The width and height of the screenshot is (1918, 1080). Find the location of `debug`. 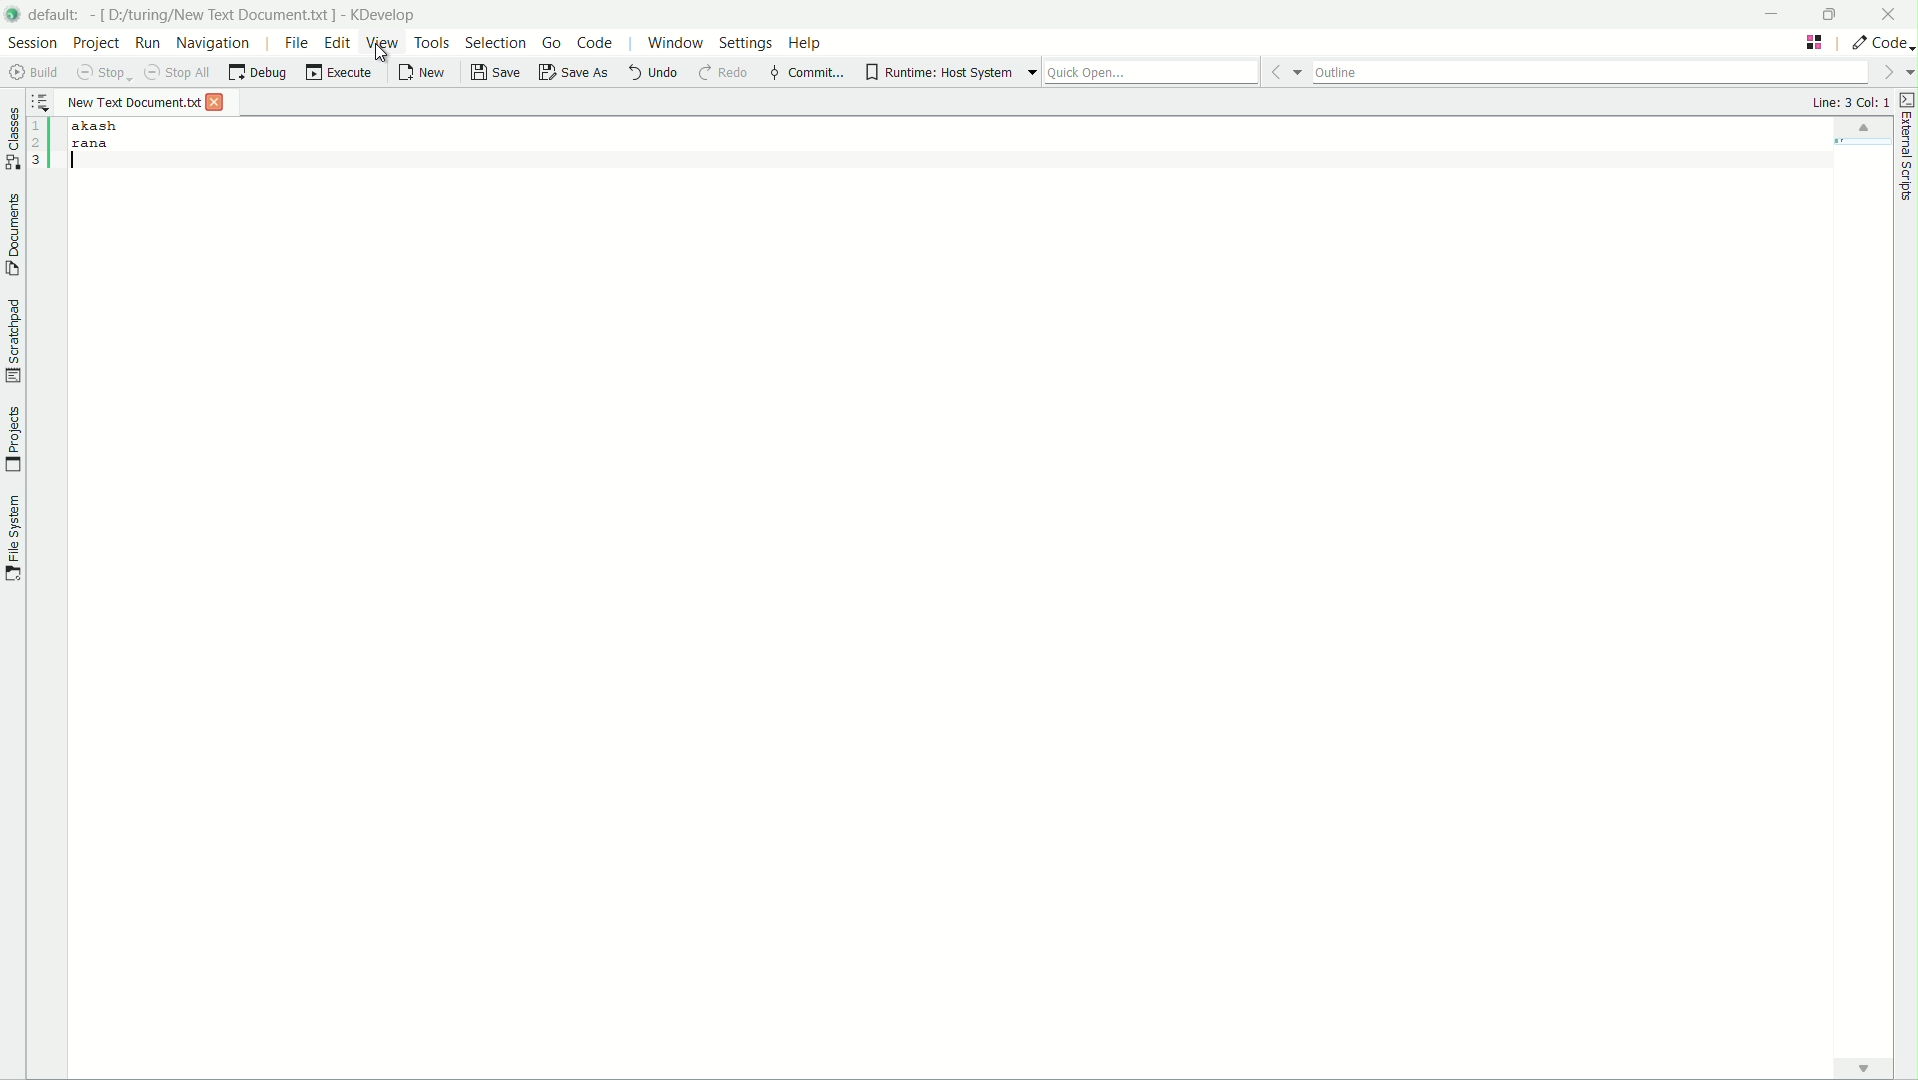

debug is located at coordinates (257, 72).